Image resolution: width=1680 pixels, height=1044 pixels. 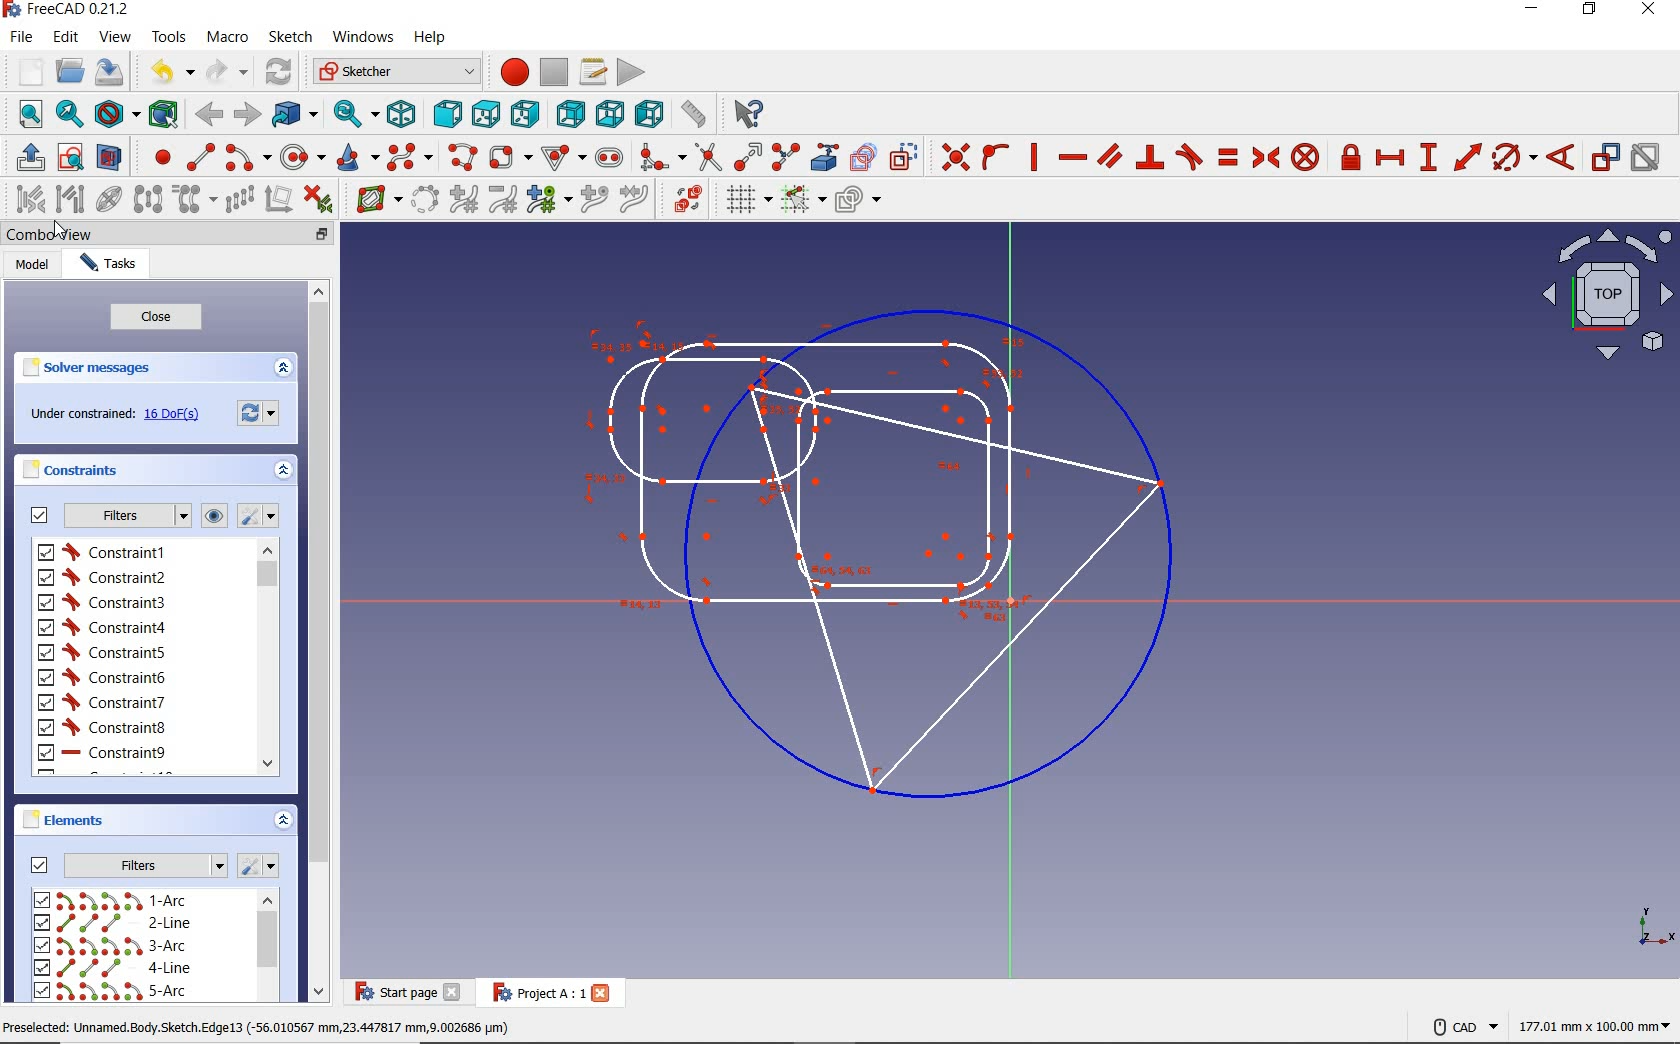 What do you see at coordinates (546, 201) in the screenshot?
I see `modify knot multiplicity` at bounding box center [546, 201].